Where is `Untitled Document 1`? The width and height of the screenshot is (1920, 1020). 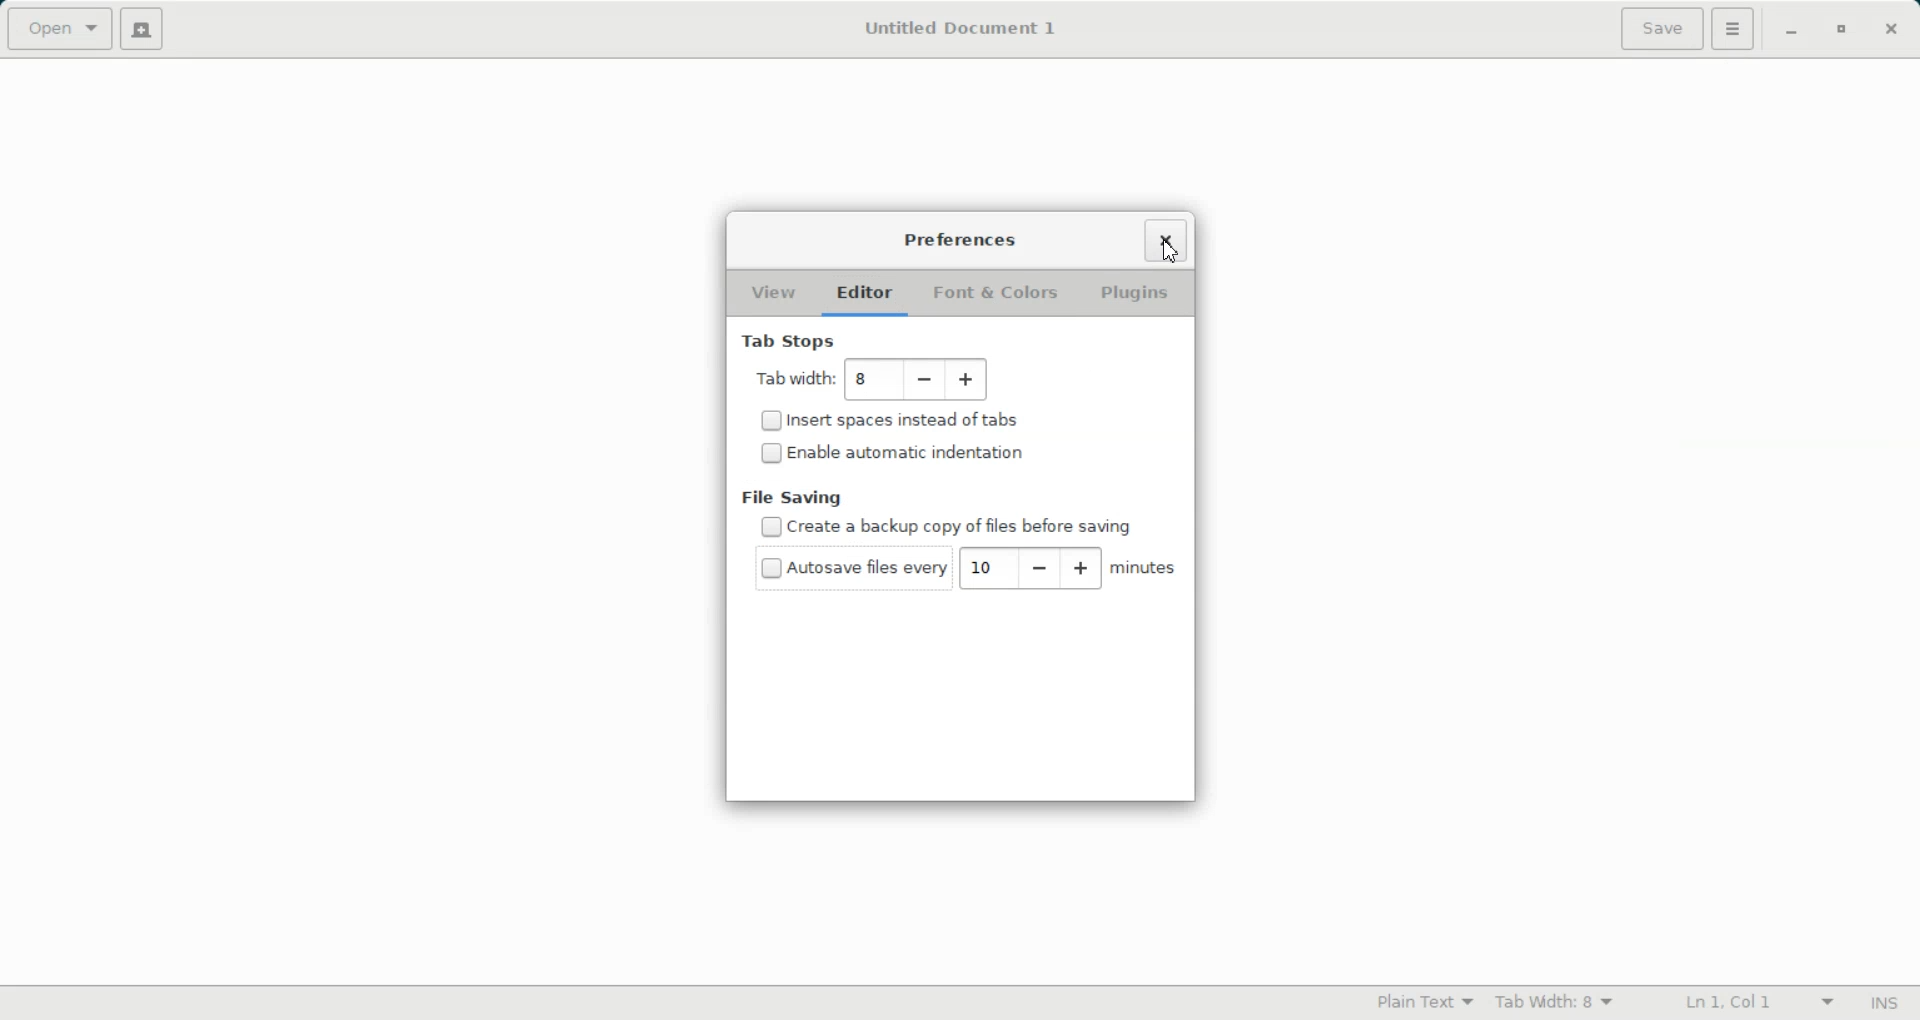 Untitled Document 1 is located at coordinates (956, 28).